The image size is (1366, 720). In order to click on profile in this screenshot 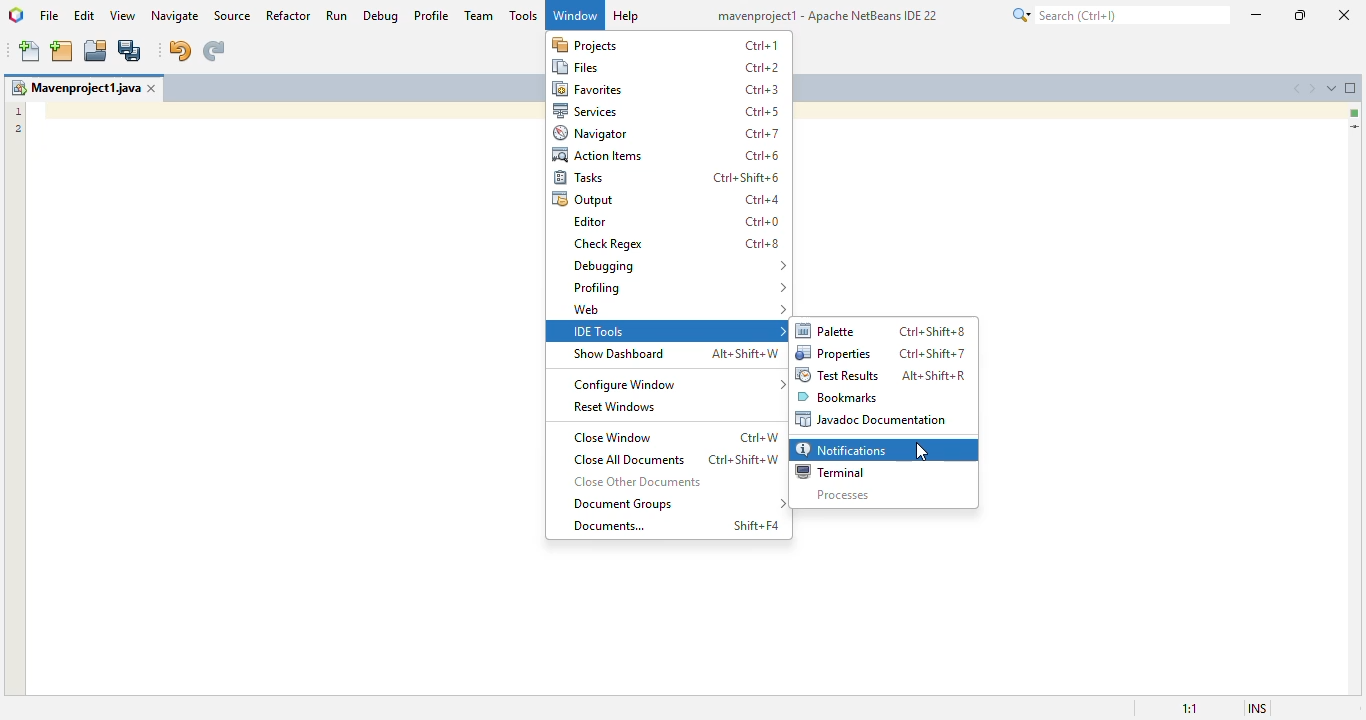, I will do `click(433, 15)`.